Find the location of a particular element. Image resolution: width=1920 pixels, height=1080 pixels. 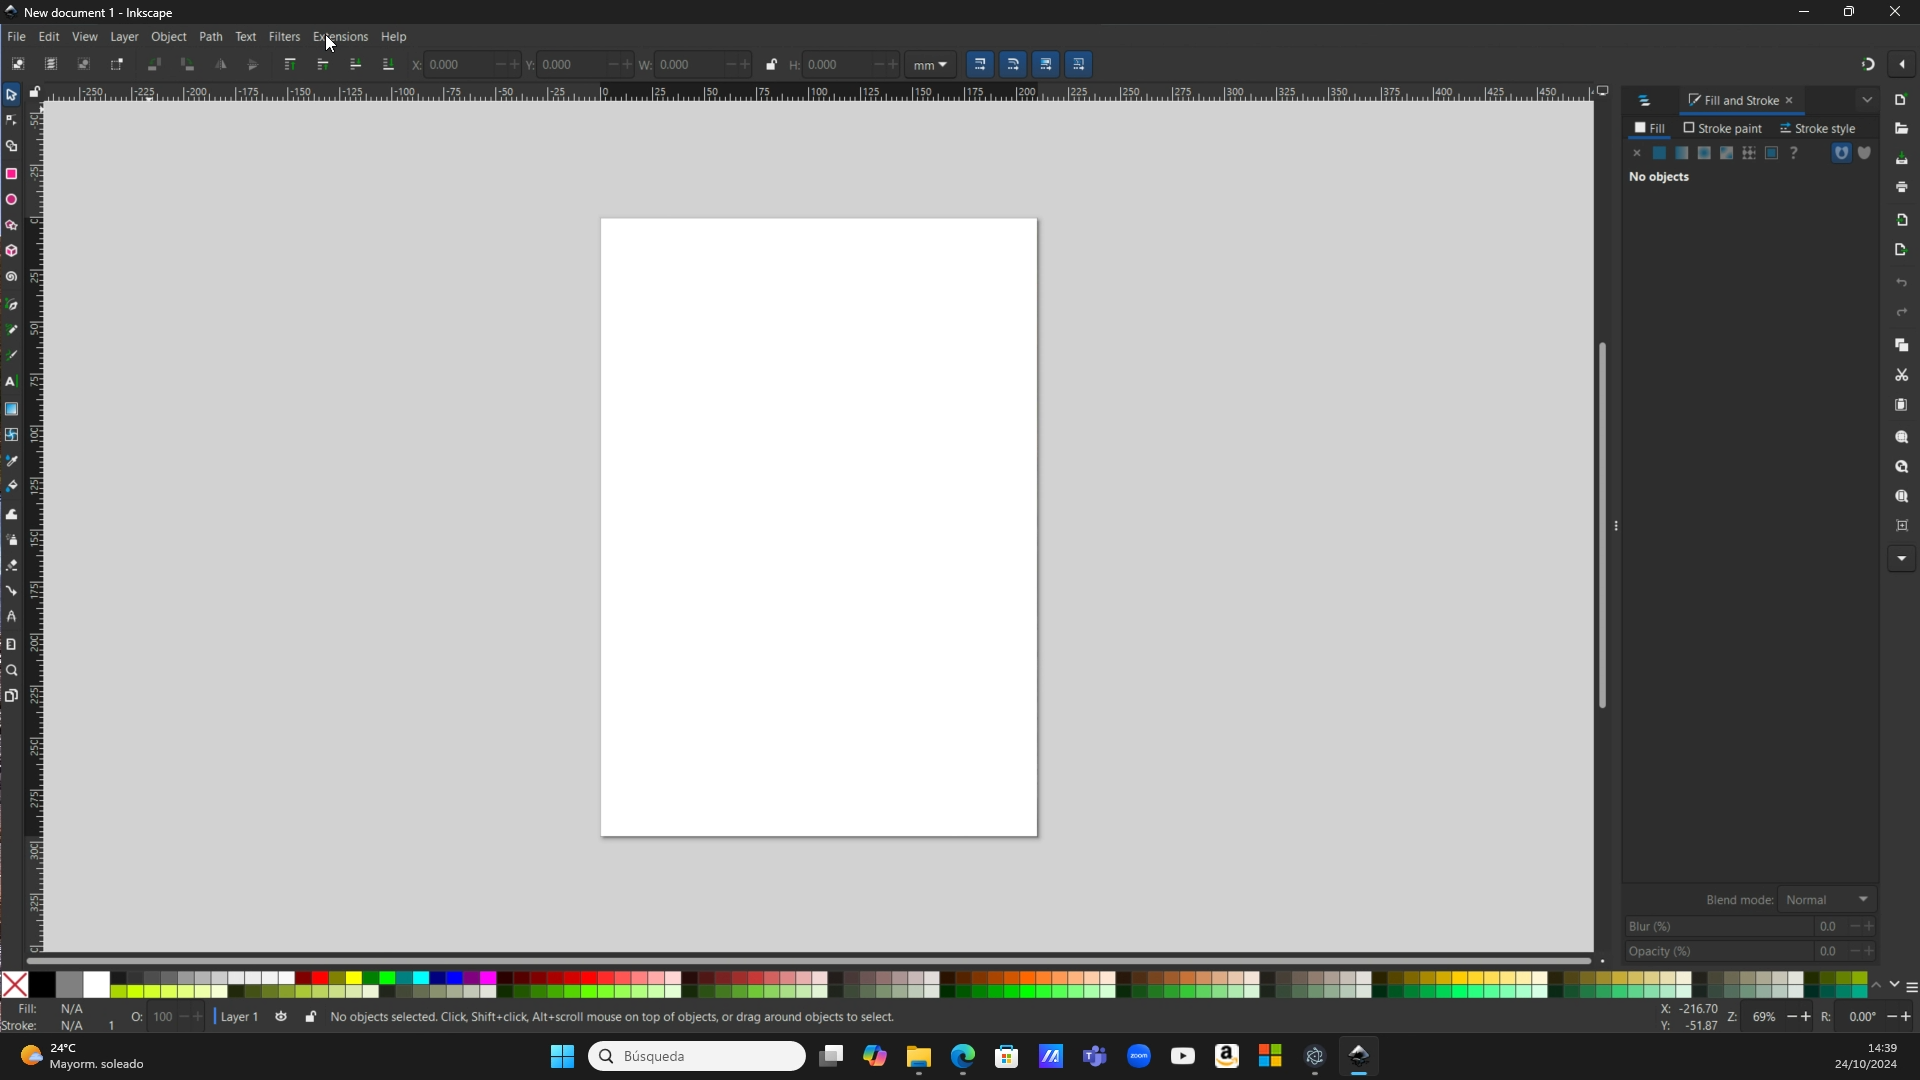

Custom Tool bar is located at coordinates (202, 64).